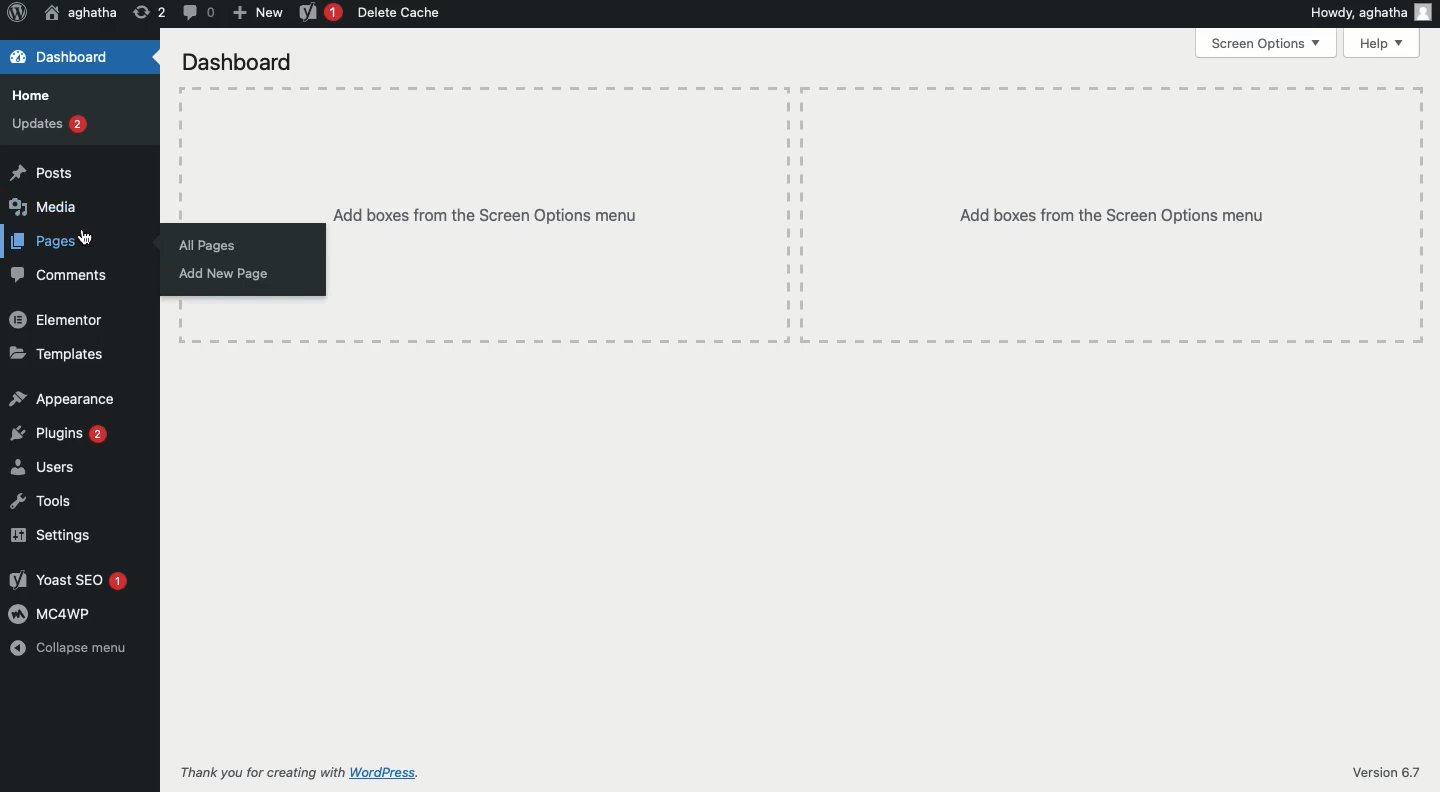 Image resolution: width=1440 pixels, height=792 pixels. What do you see at coordinates (1369, 12) in the screenshot?
I see `Howdy user` at bounding box center [1369, 12].